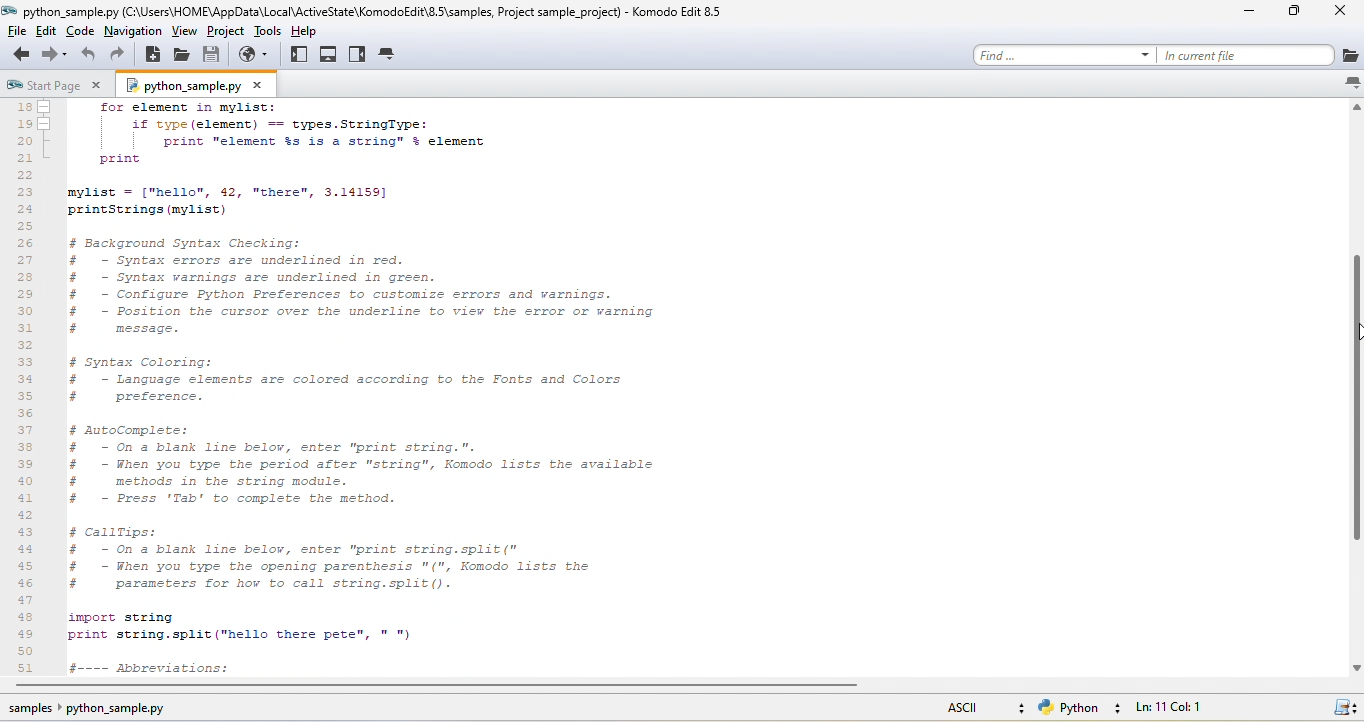 The width and height of the screenshot is (1364, 722). I want to click on ln 11, col 1, so click(1179, 707).